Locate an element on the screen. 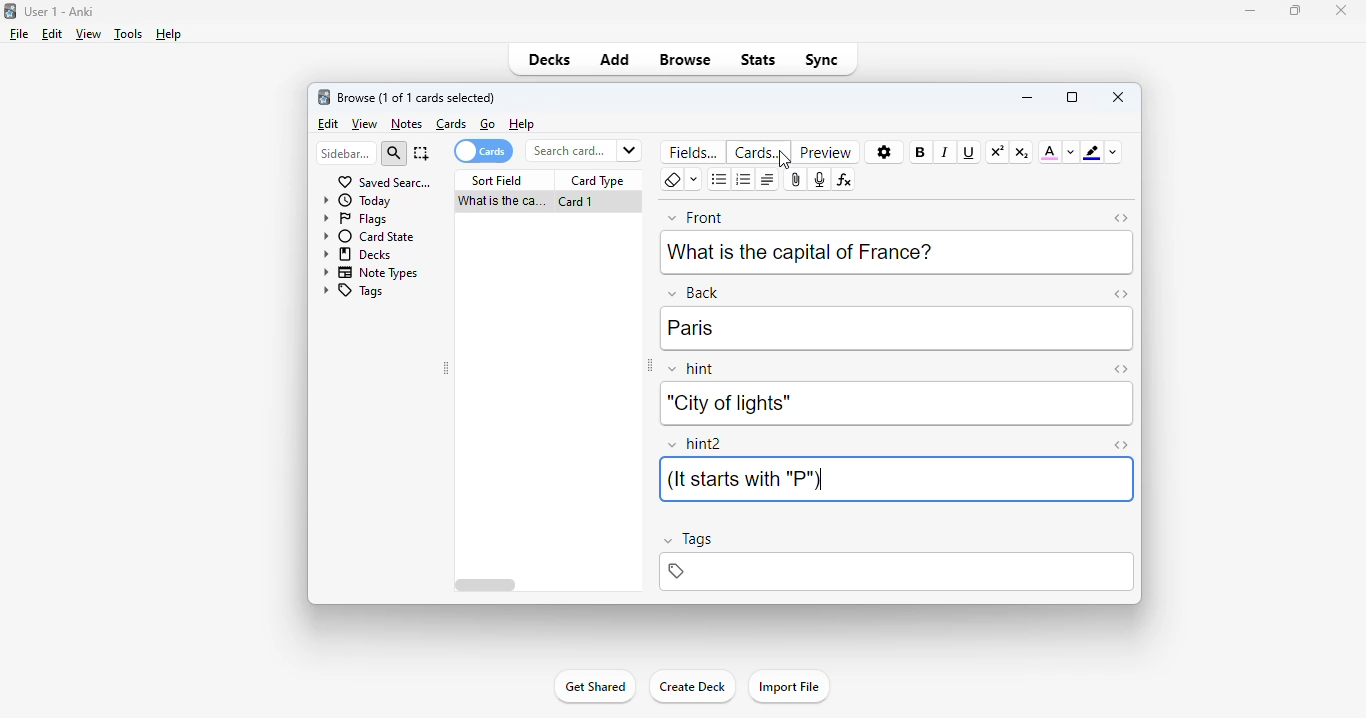  changes saved is located at coordinates (365, 526).